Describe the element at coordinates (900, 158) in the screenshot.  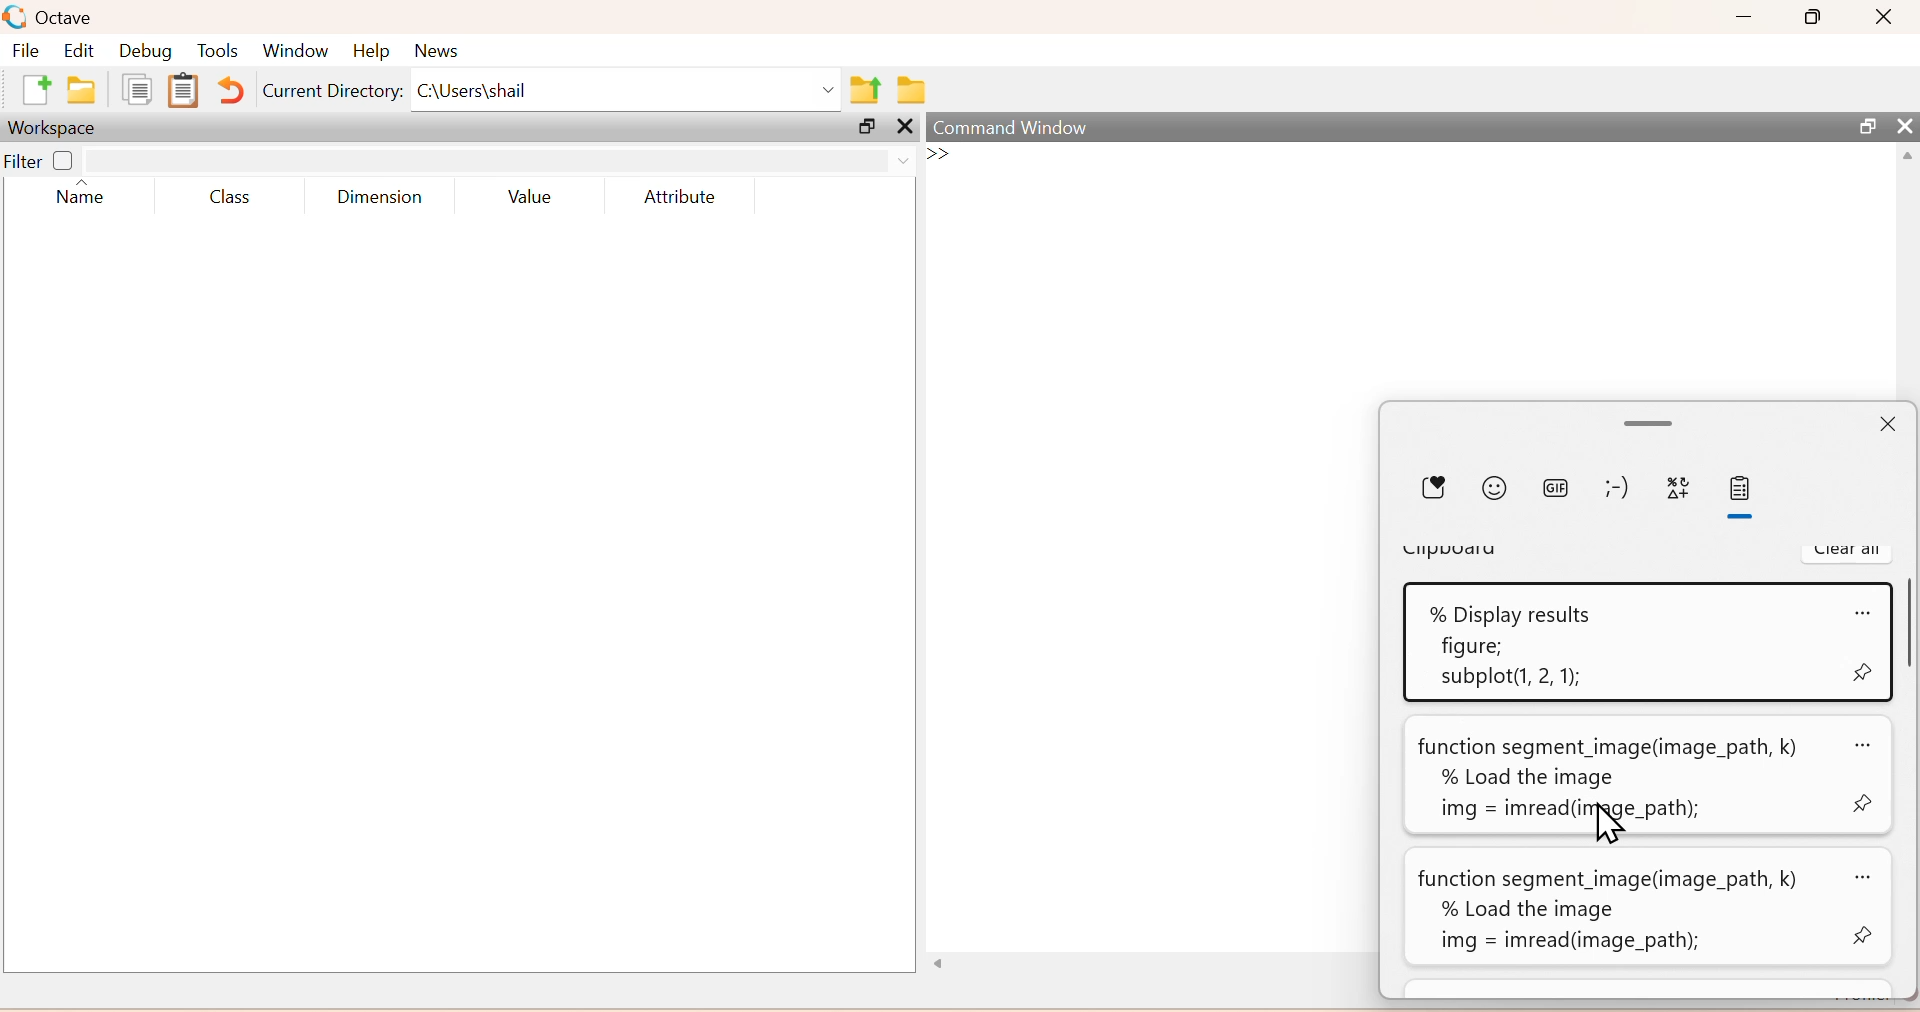
I see `drop down` at that location.